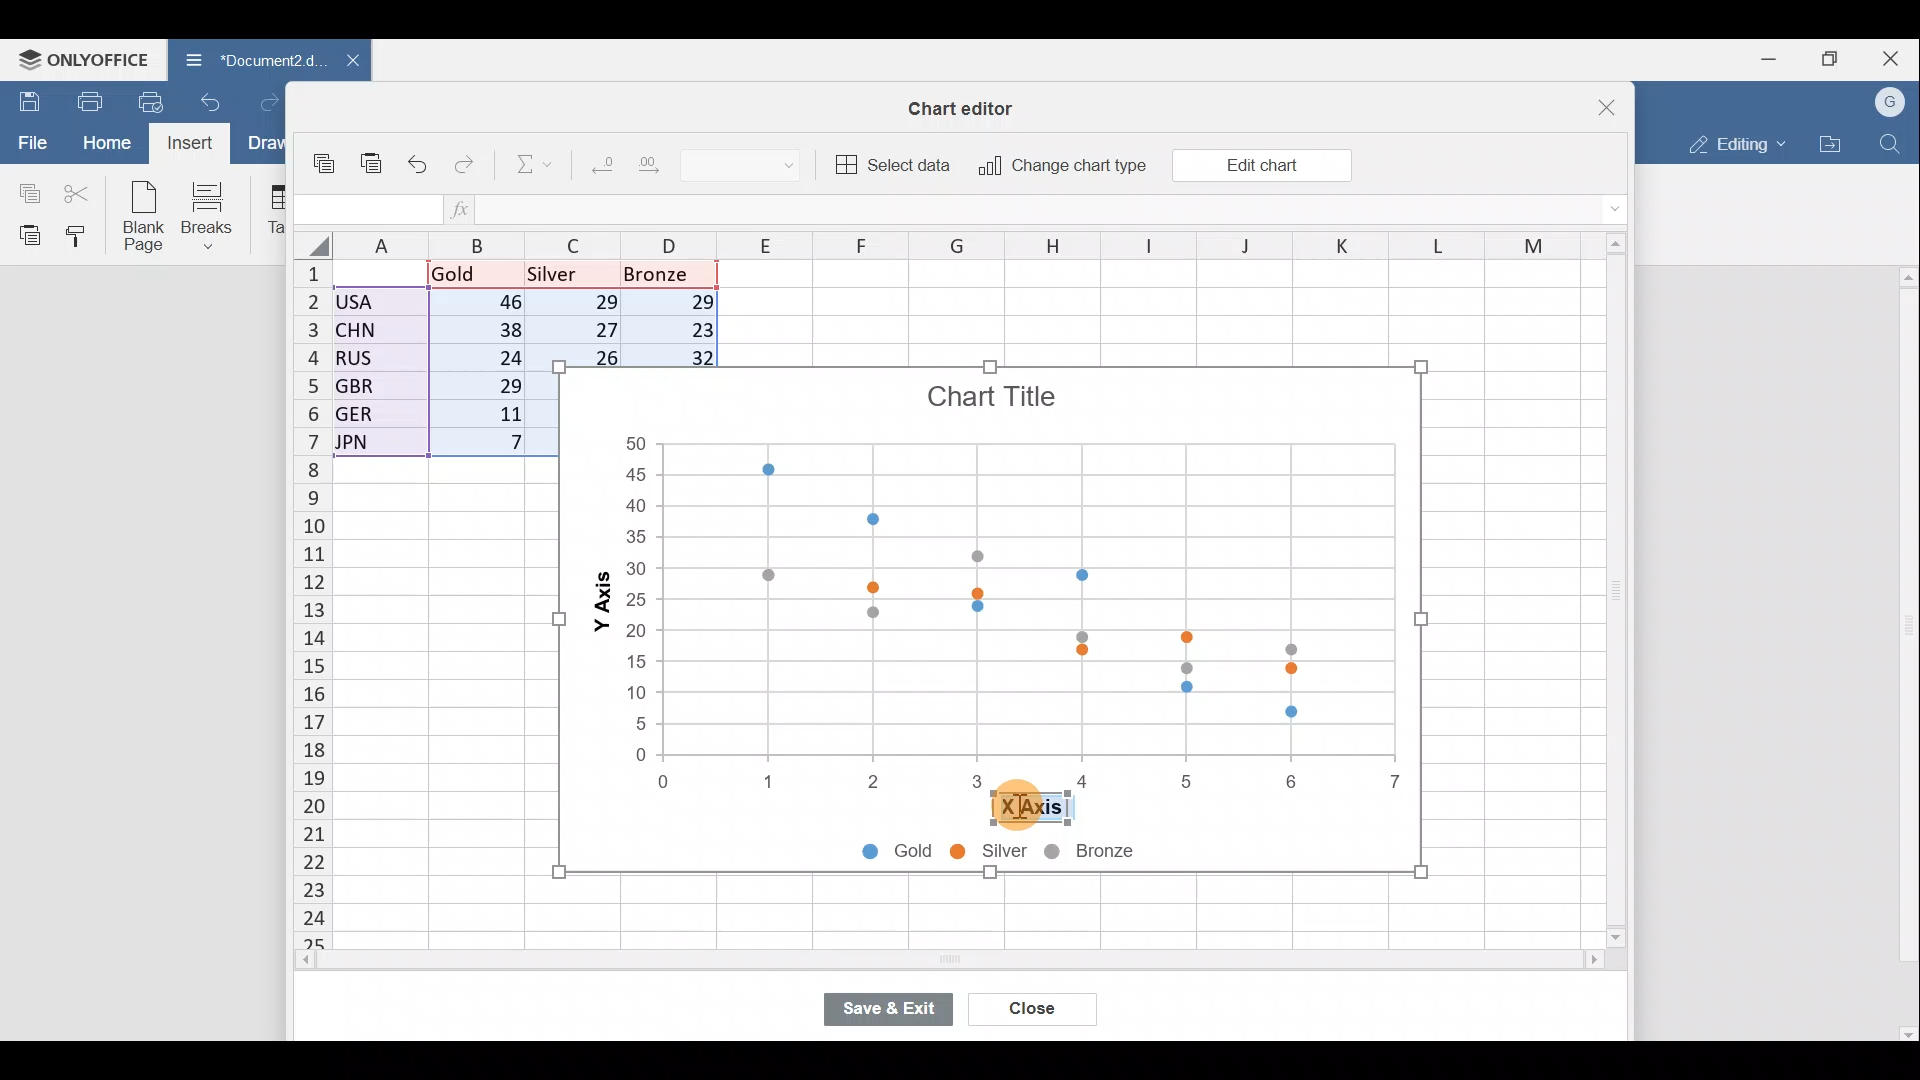 Image resolution: width=1920 pixels, height=1080 pixels. I want to click on Number format, so click(756, 167).